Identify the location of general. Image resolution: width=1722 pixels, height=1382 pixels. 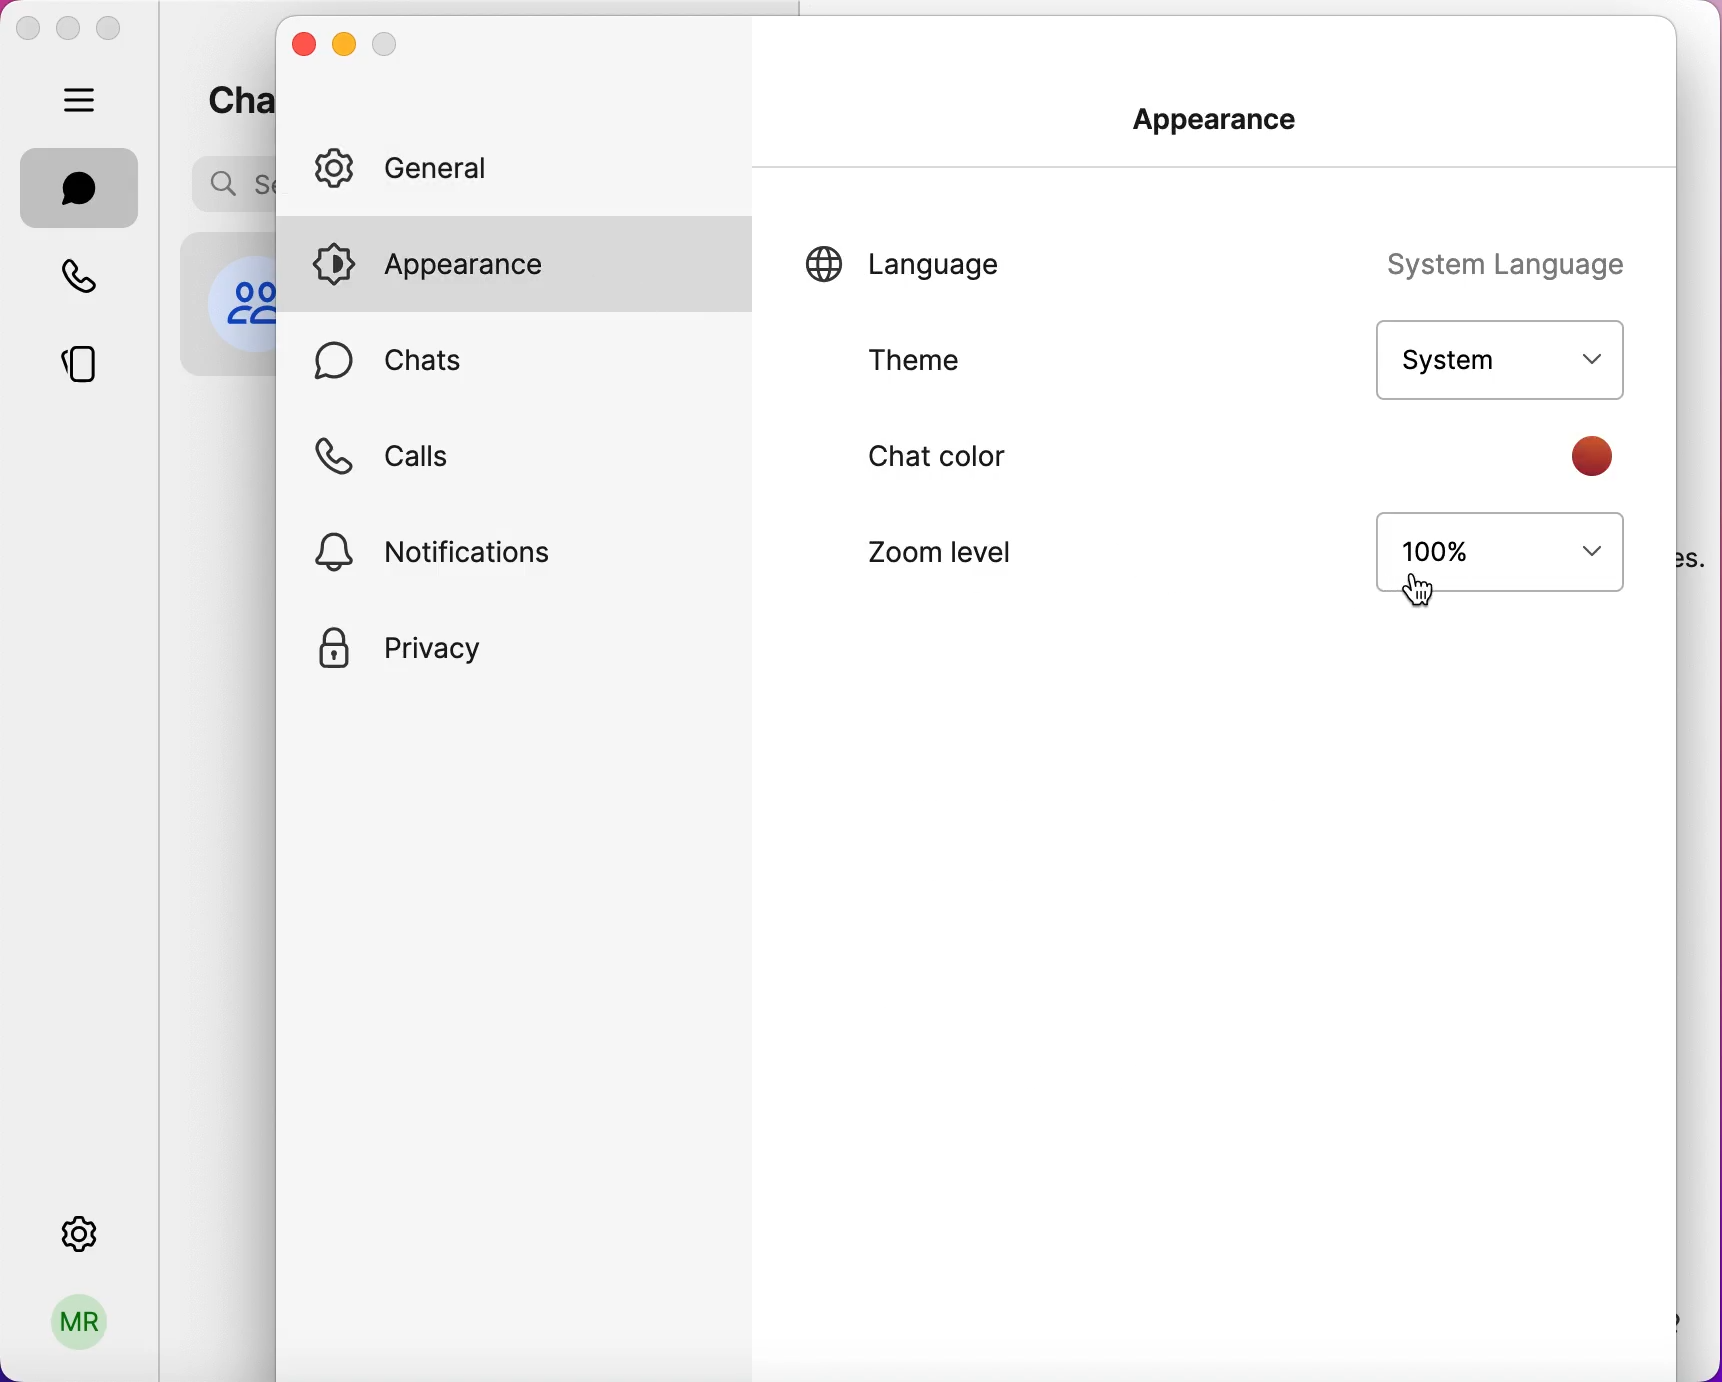
(534, 165).